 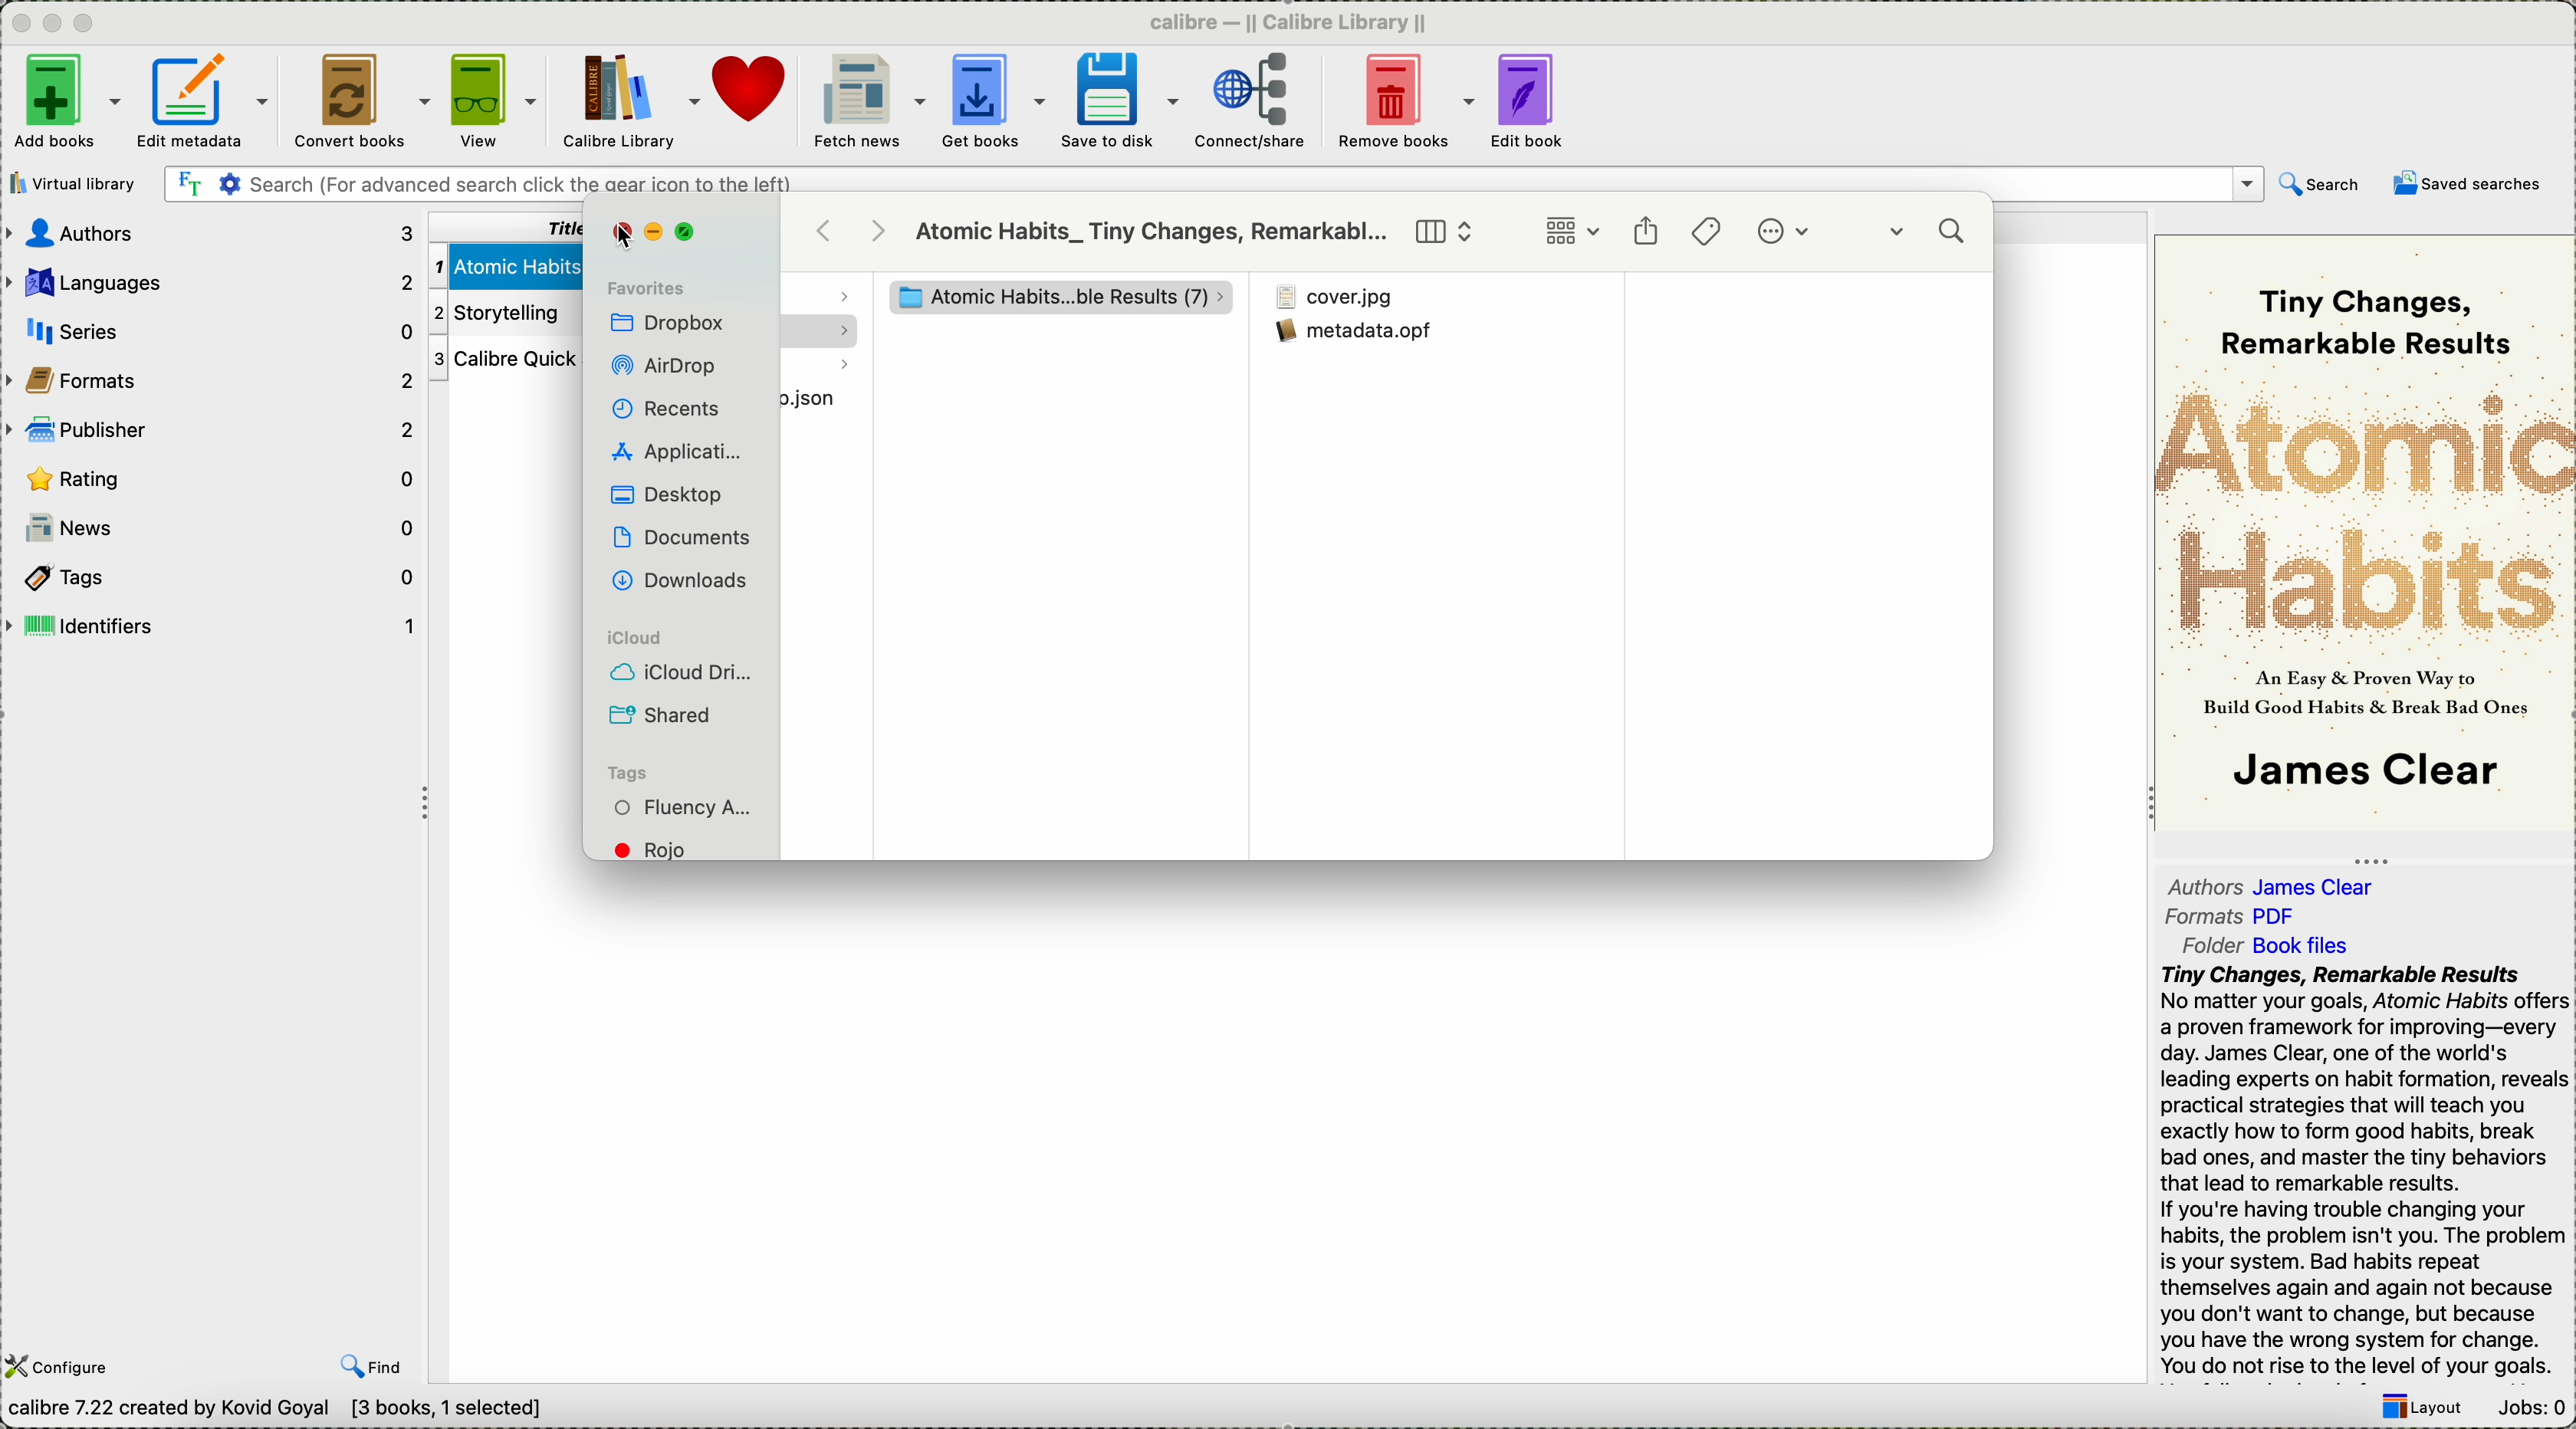 I want to click on authors, so click(x=213, y=233).